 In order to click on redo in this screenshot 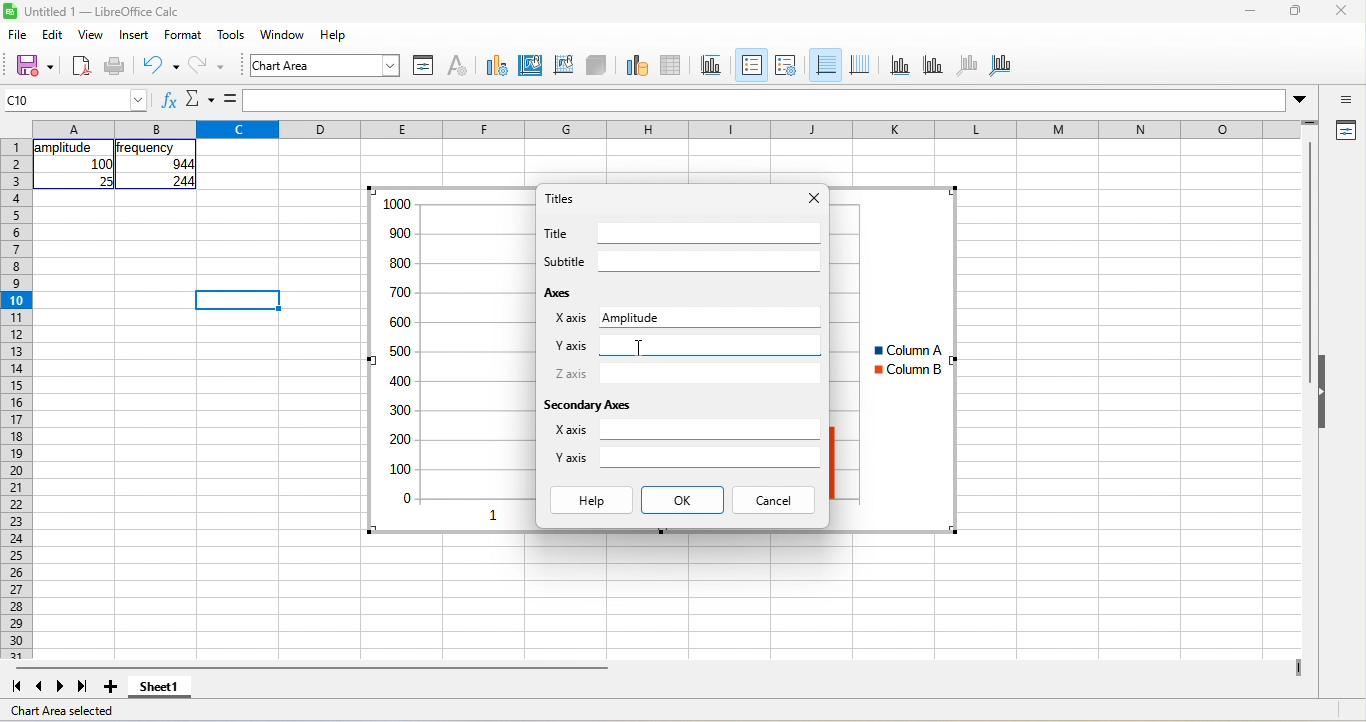, I will do `click(207, 67)`.